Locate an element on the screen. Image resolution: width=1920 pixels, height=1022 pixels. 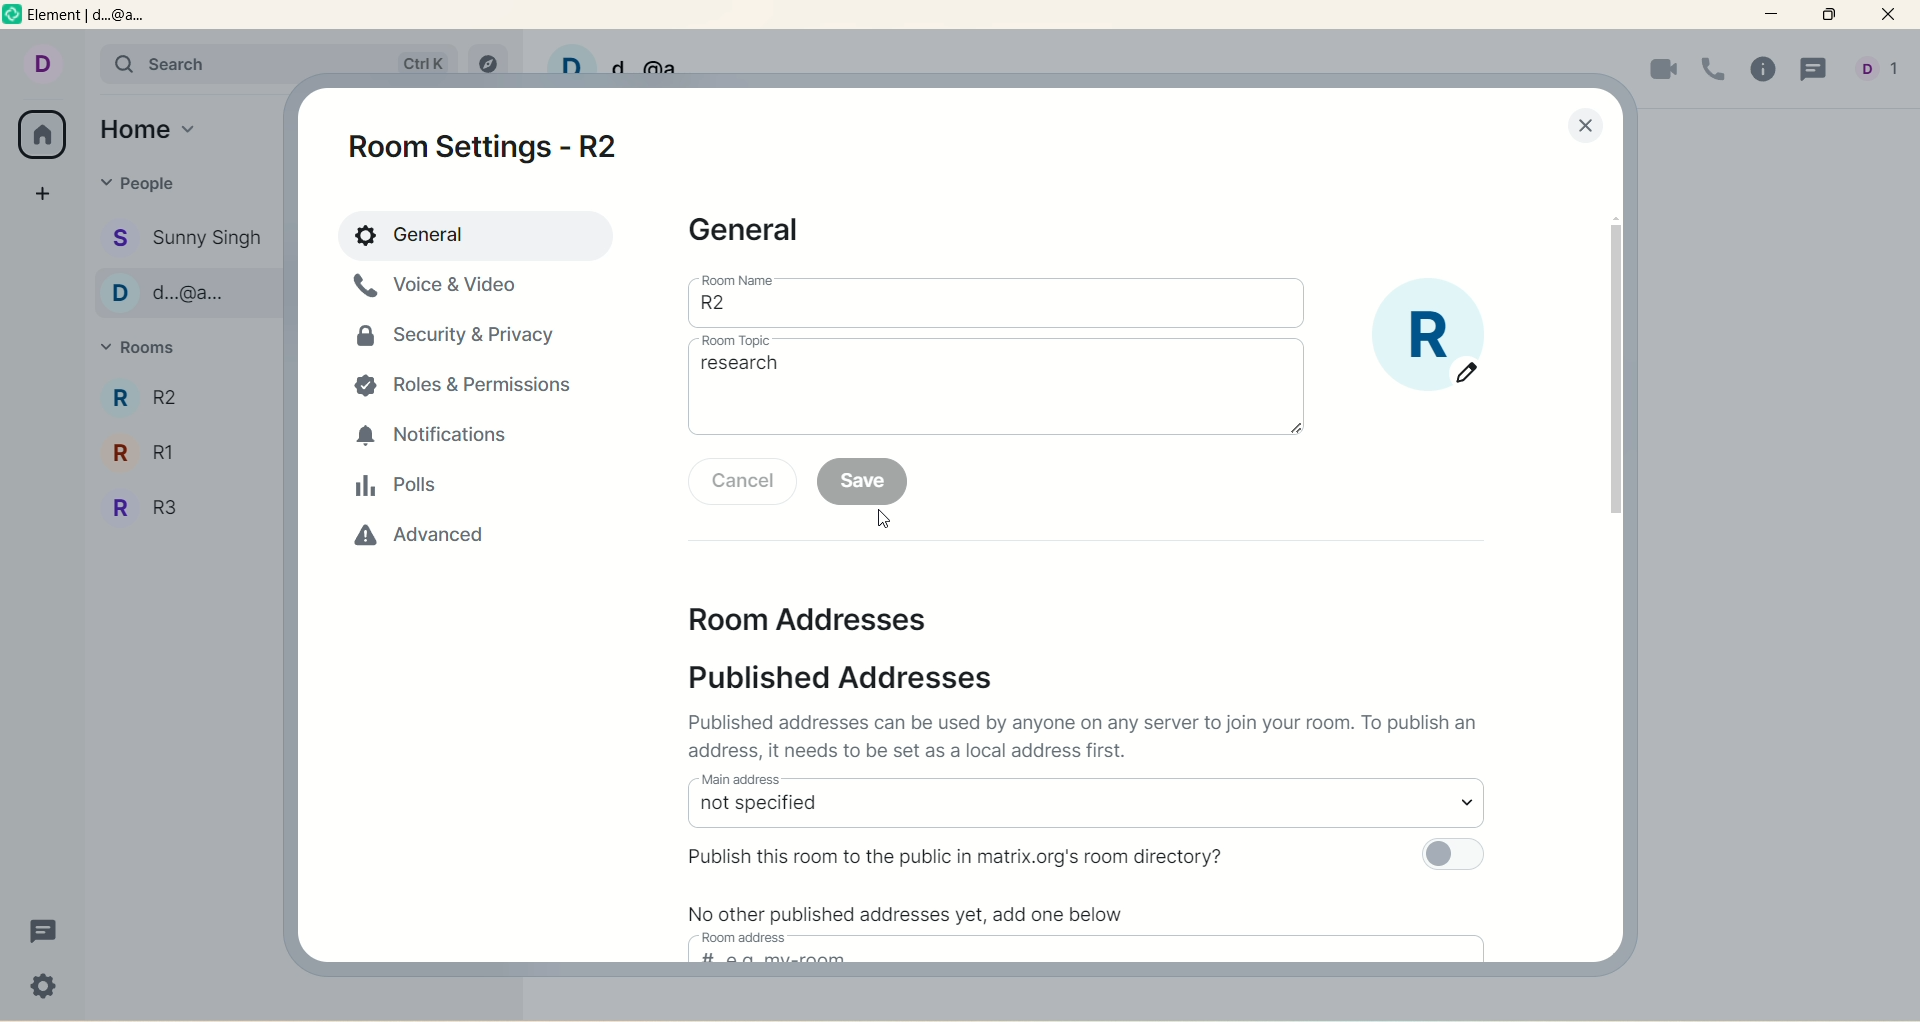
close is located at coordinates (1585, 128).